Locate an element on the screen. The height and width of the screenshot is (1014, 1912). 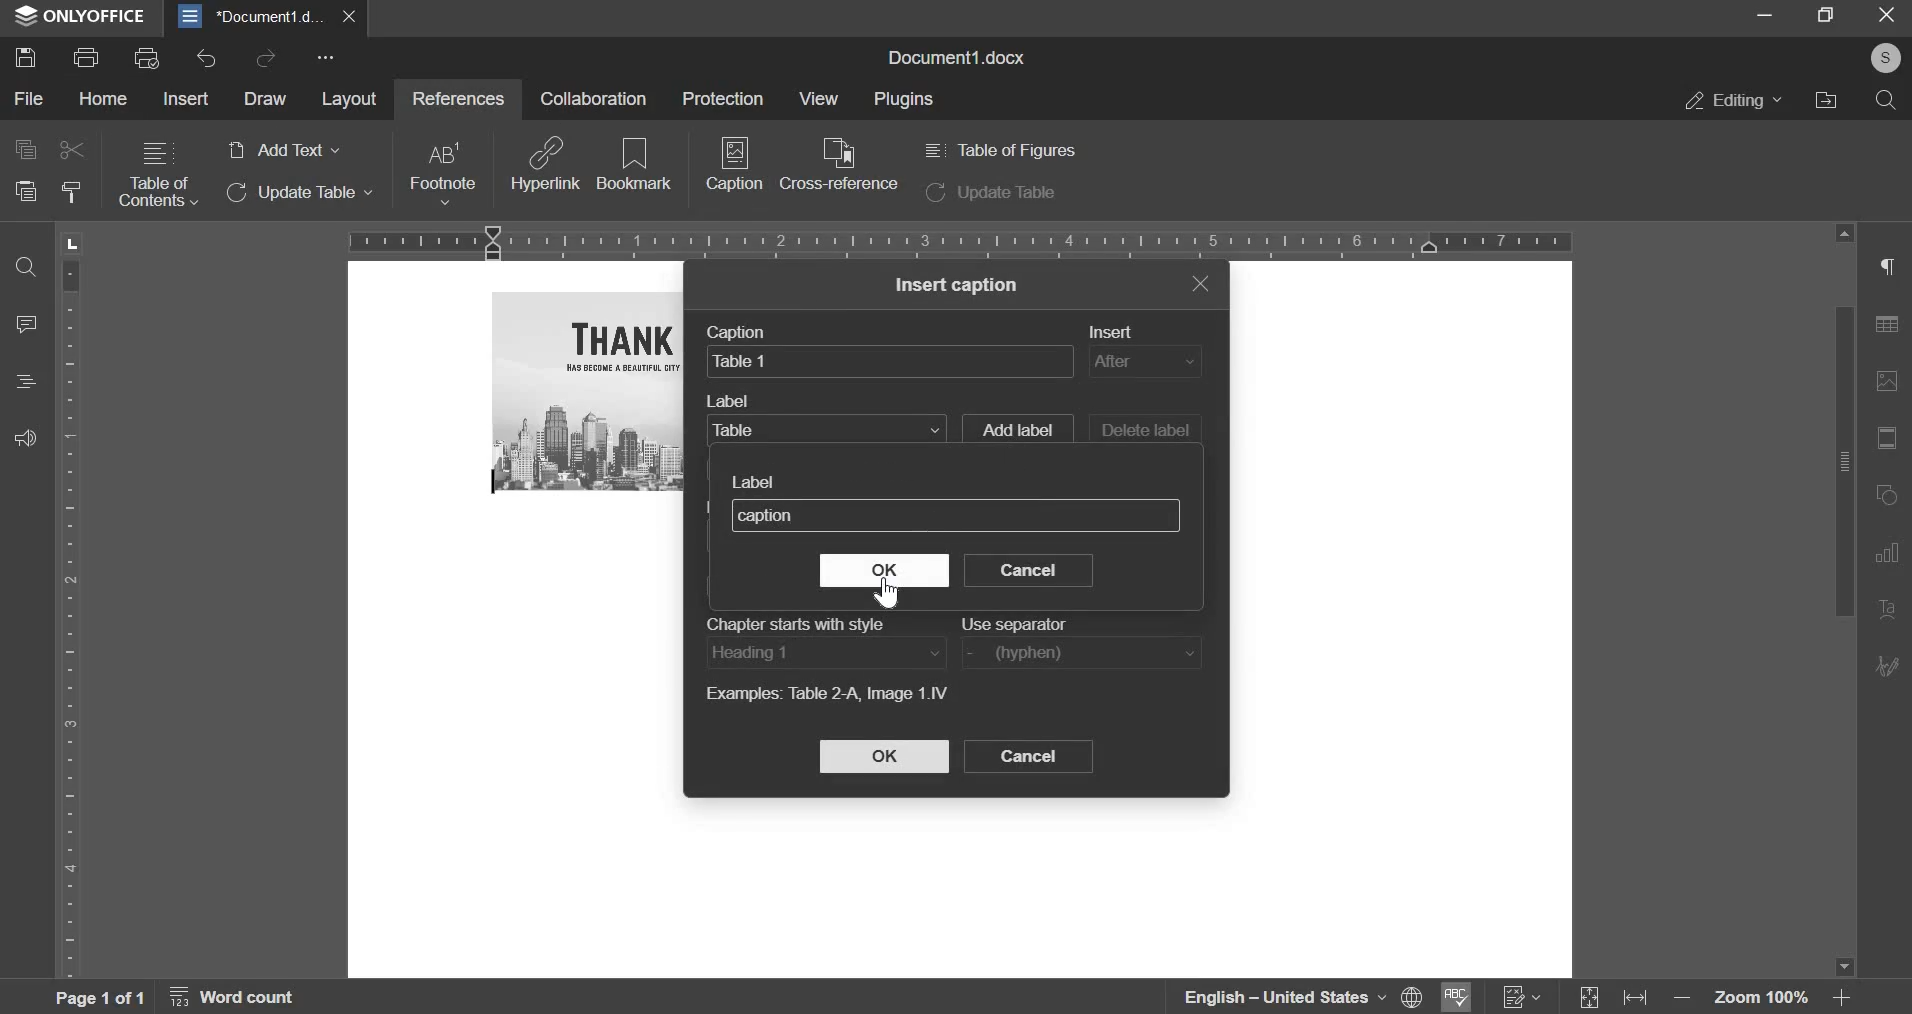
delete label is located at coordinates (1145, 431).